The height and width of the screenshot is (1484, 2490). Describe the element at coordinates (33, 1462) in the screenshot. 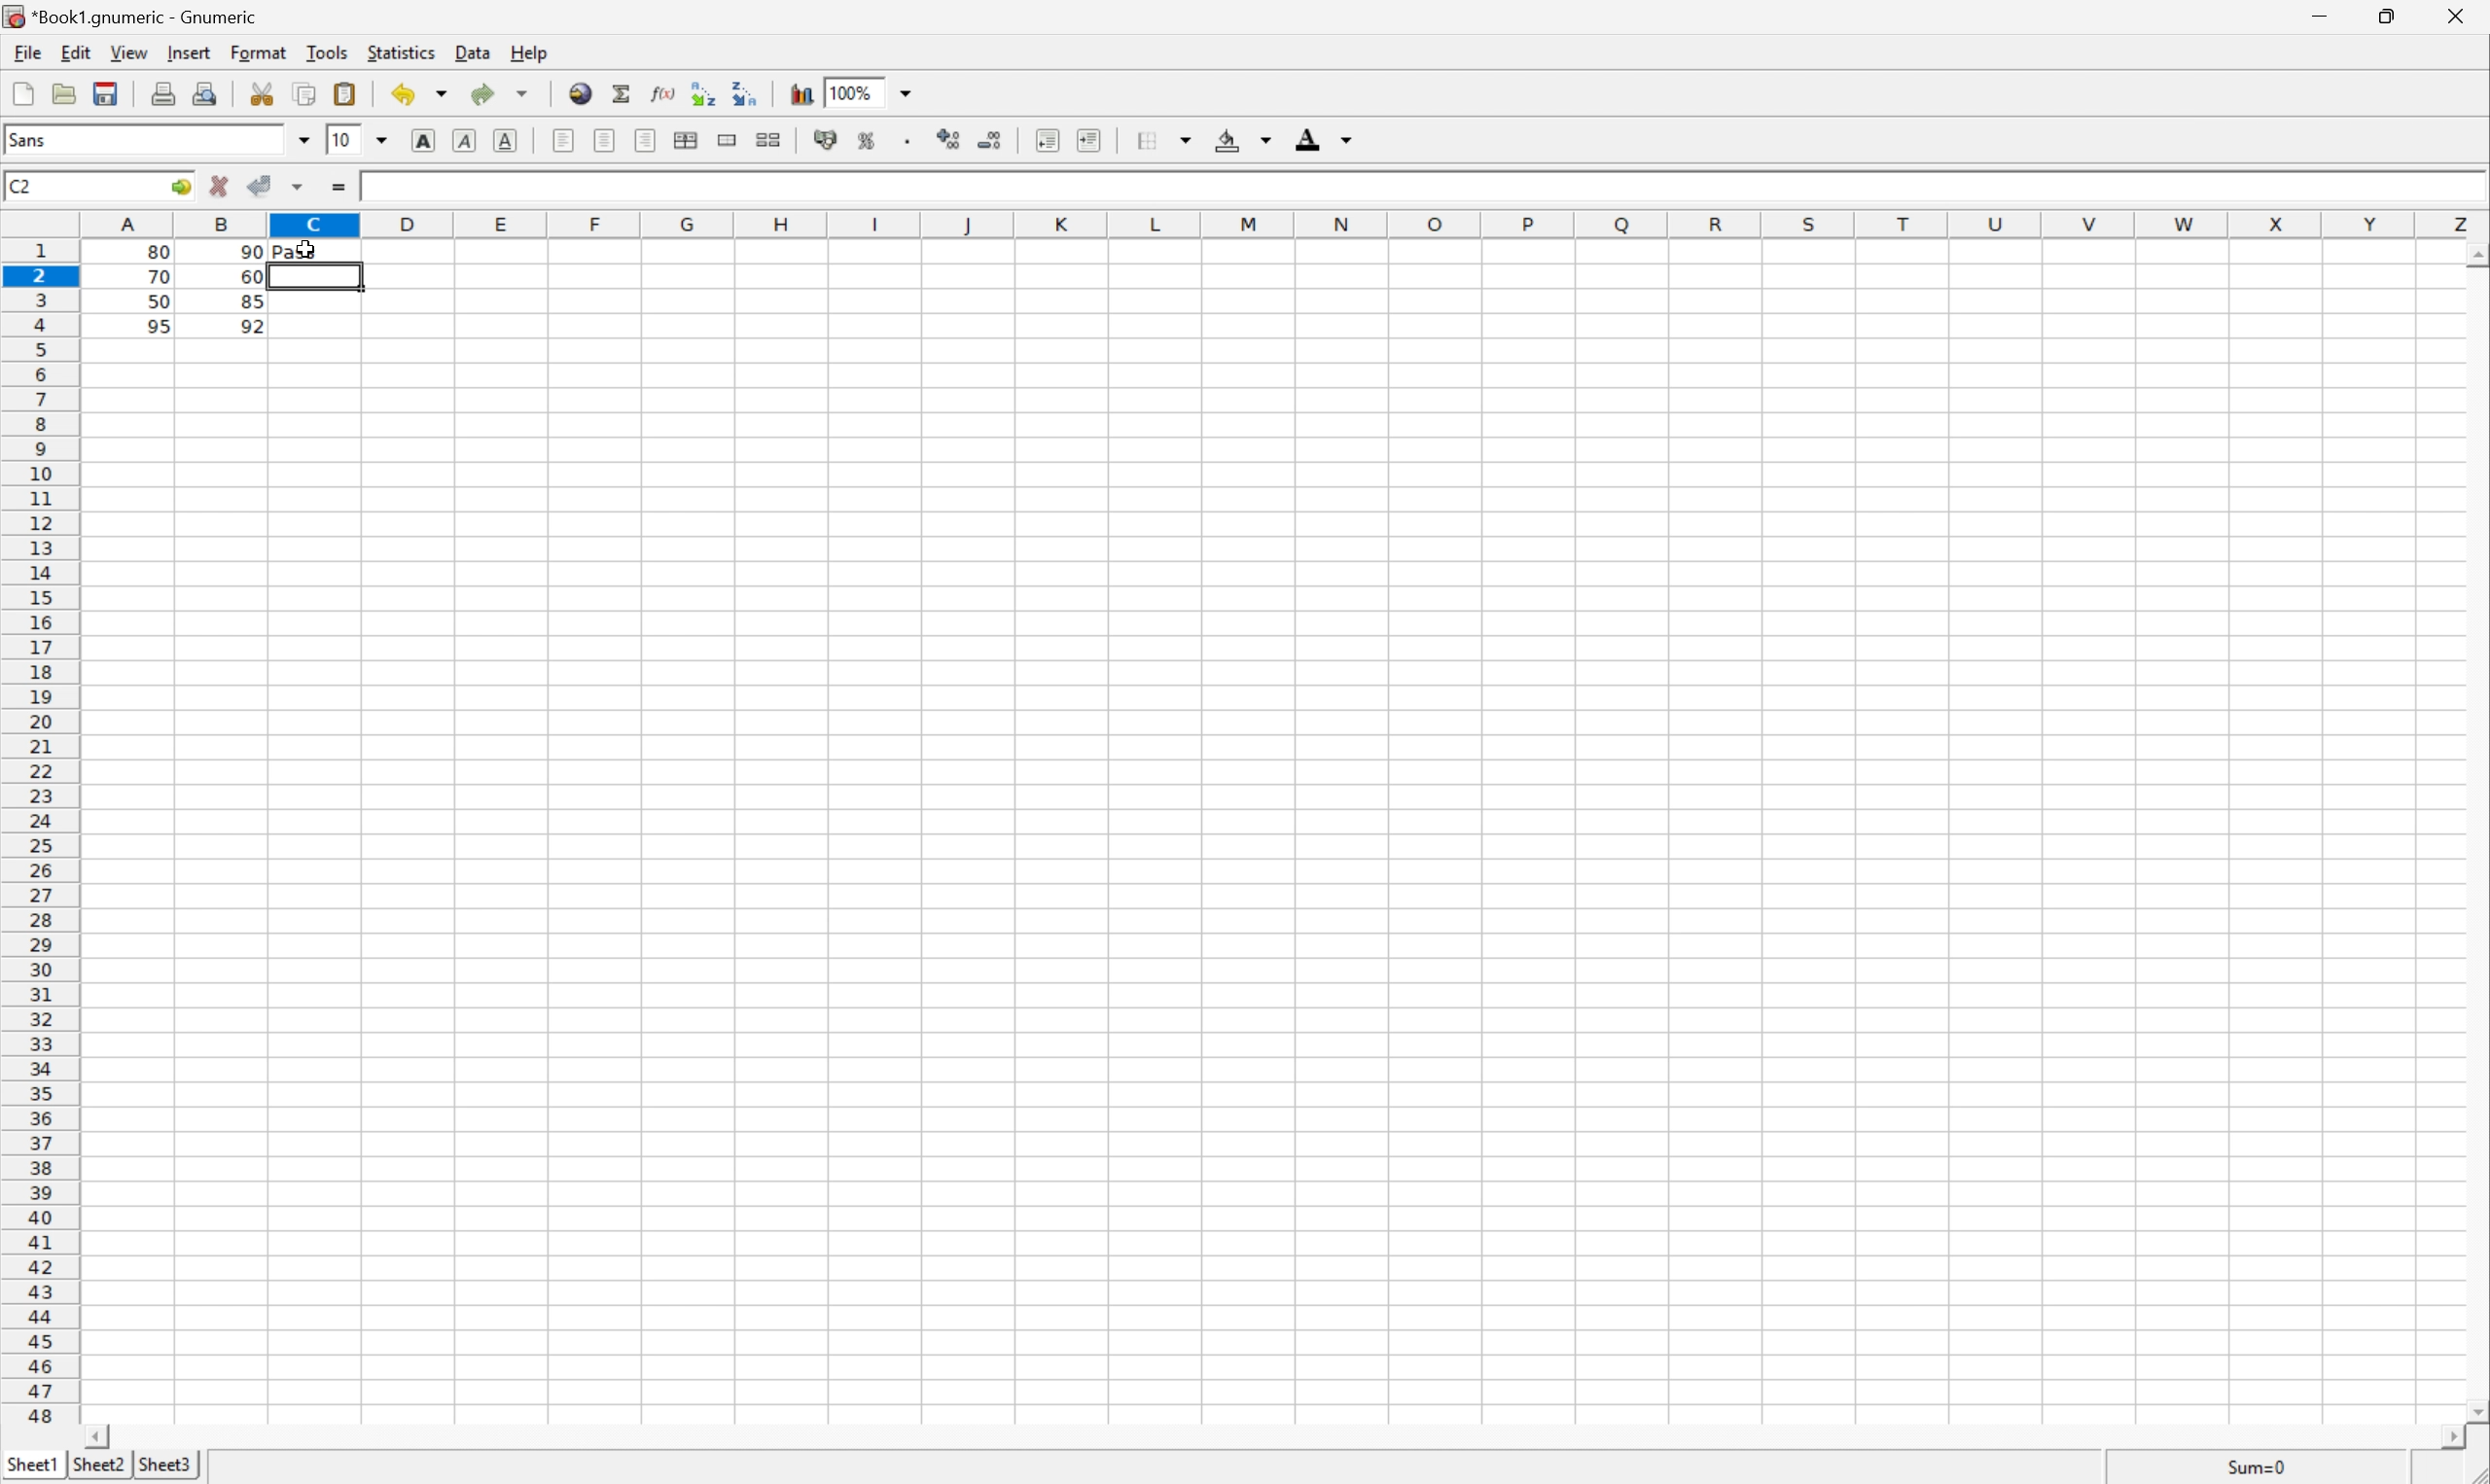

I see `Sheet1` at that location.